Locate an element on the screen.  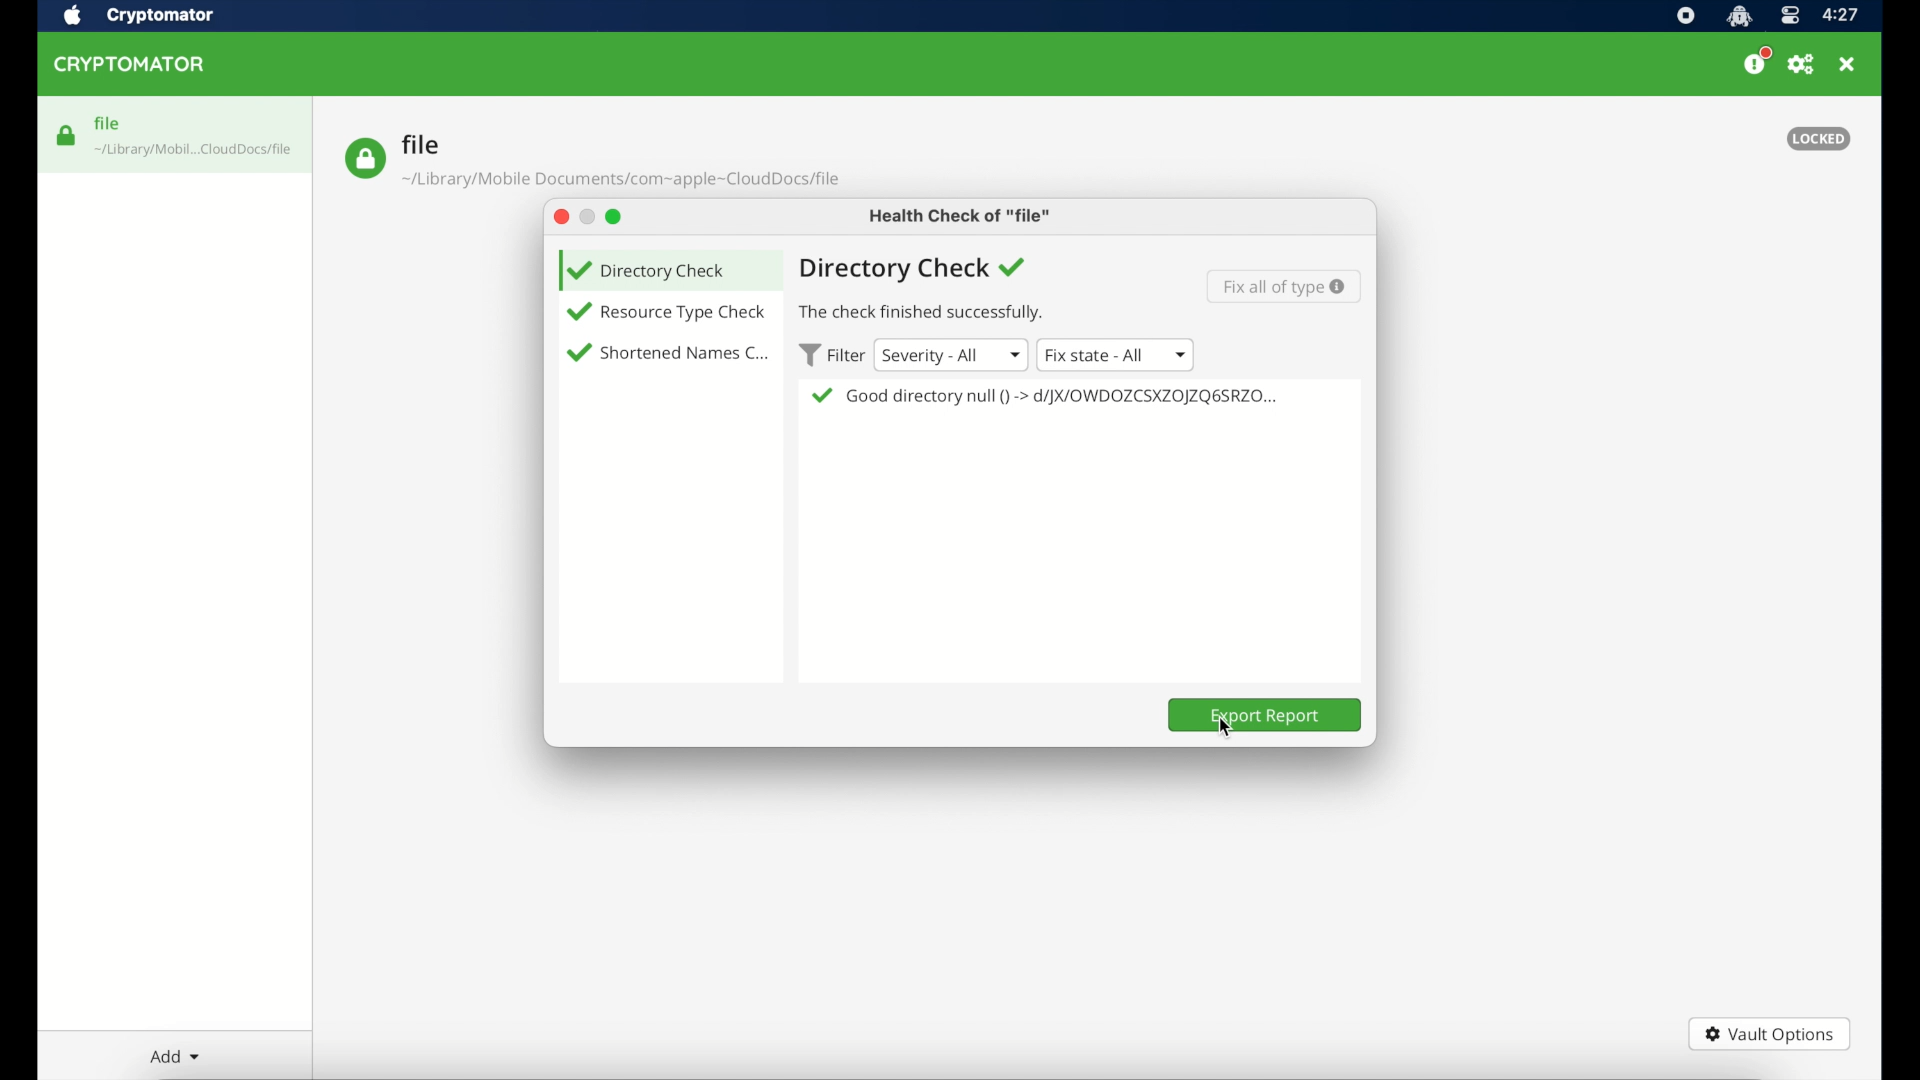
donate is located at coordinates (1756, 62).